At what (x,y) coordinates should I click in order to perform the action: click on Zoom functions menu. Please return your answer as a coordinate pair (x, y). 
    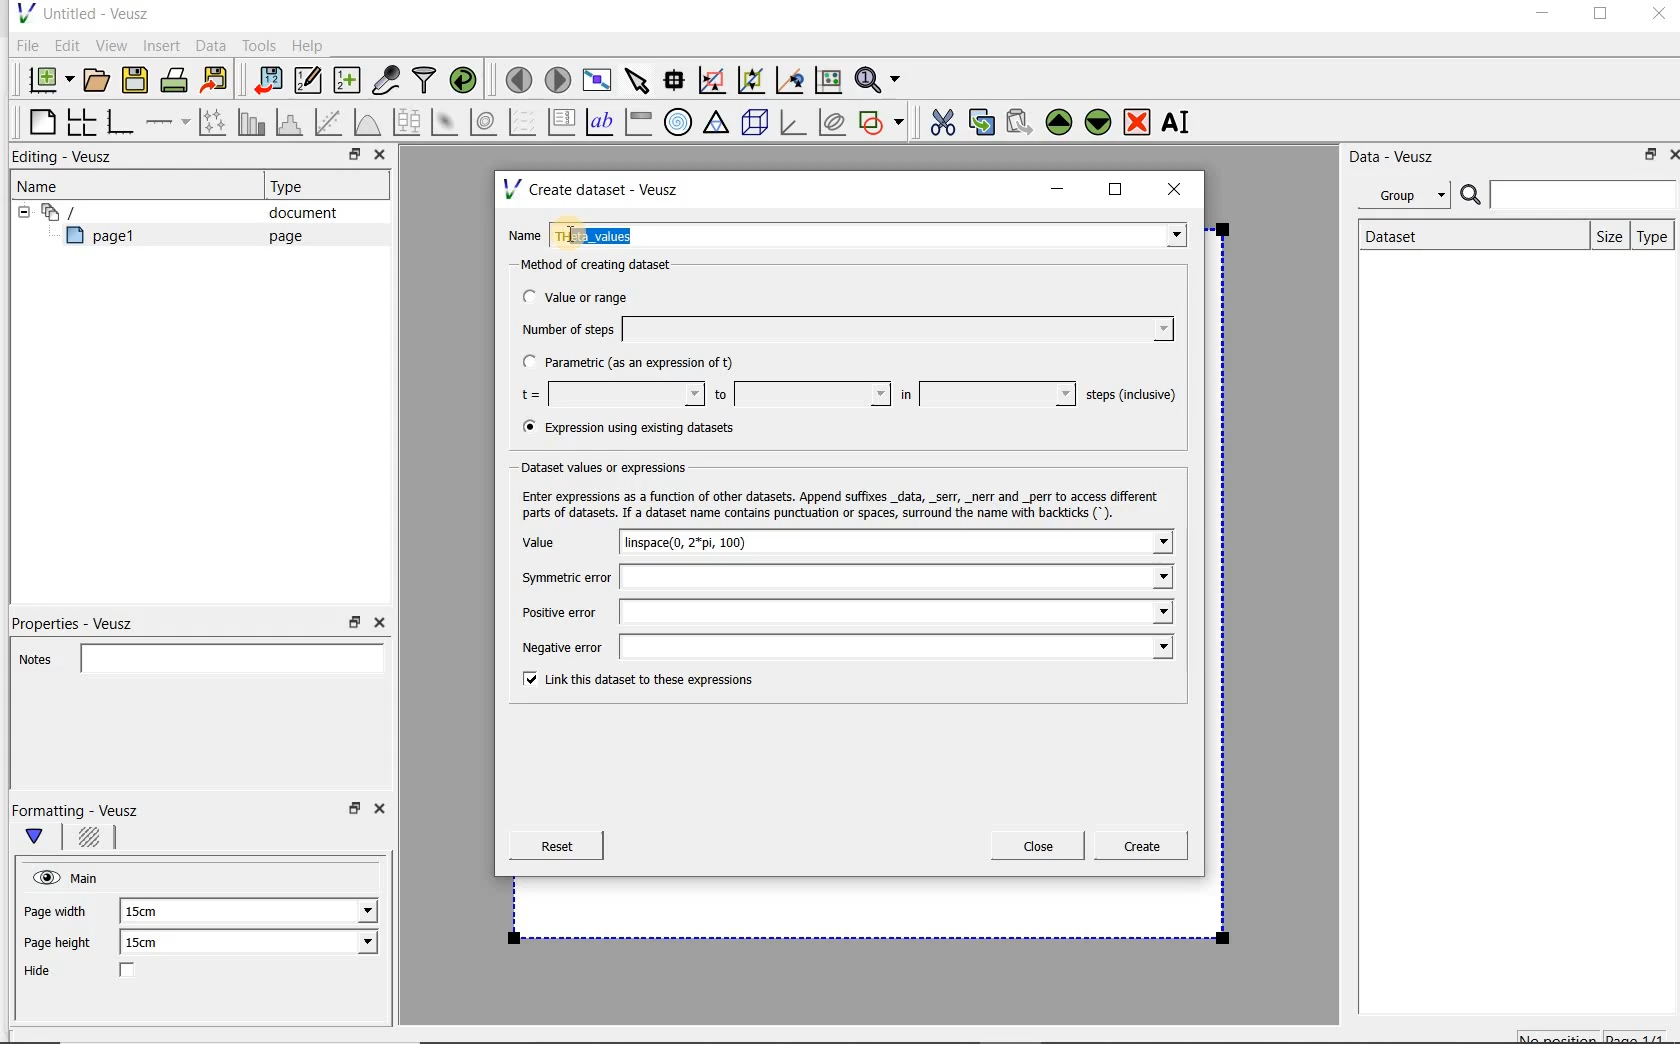
    Looking at the image, I should click on (879, 75).